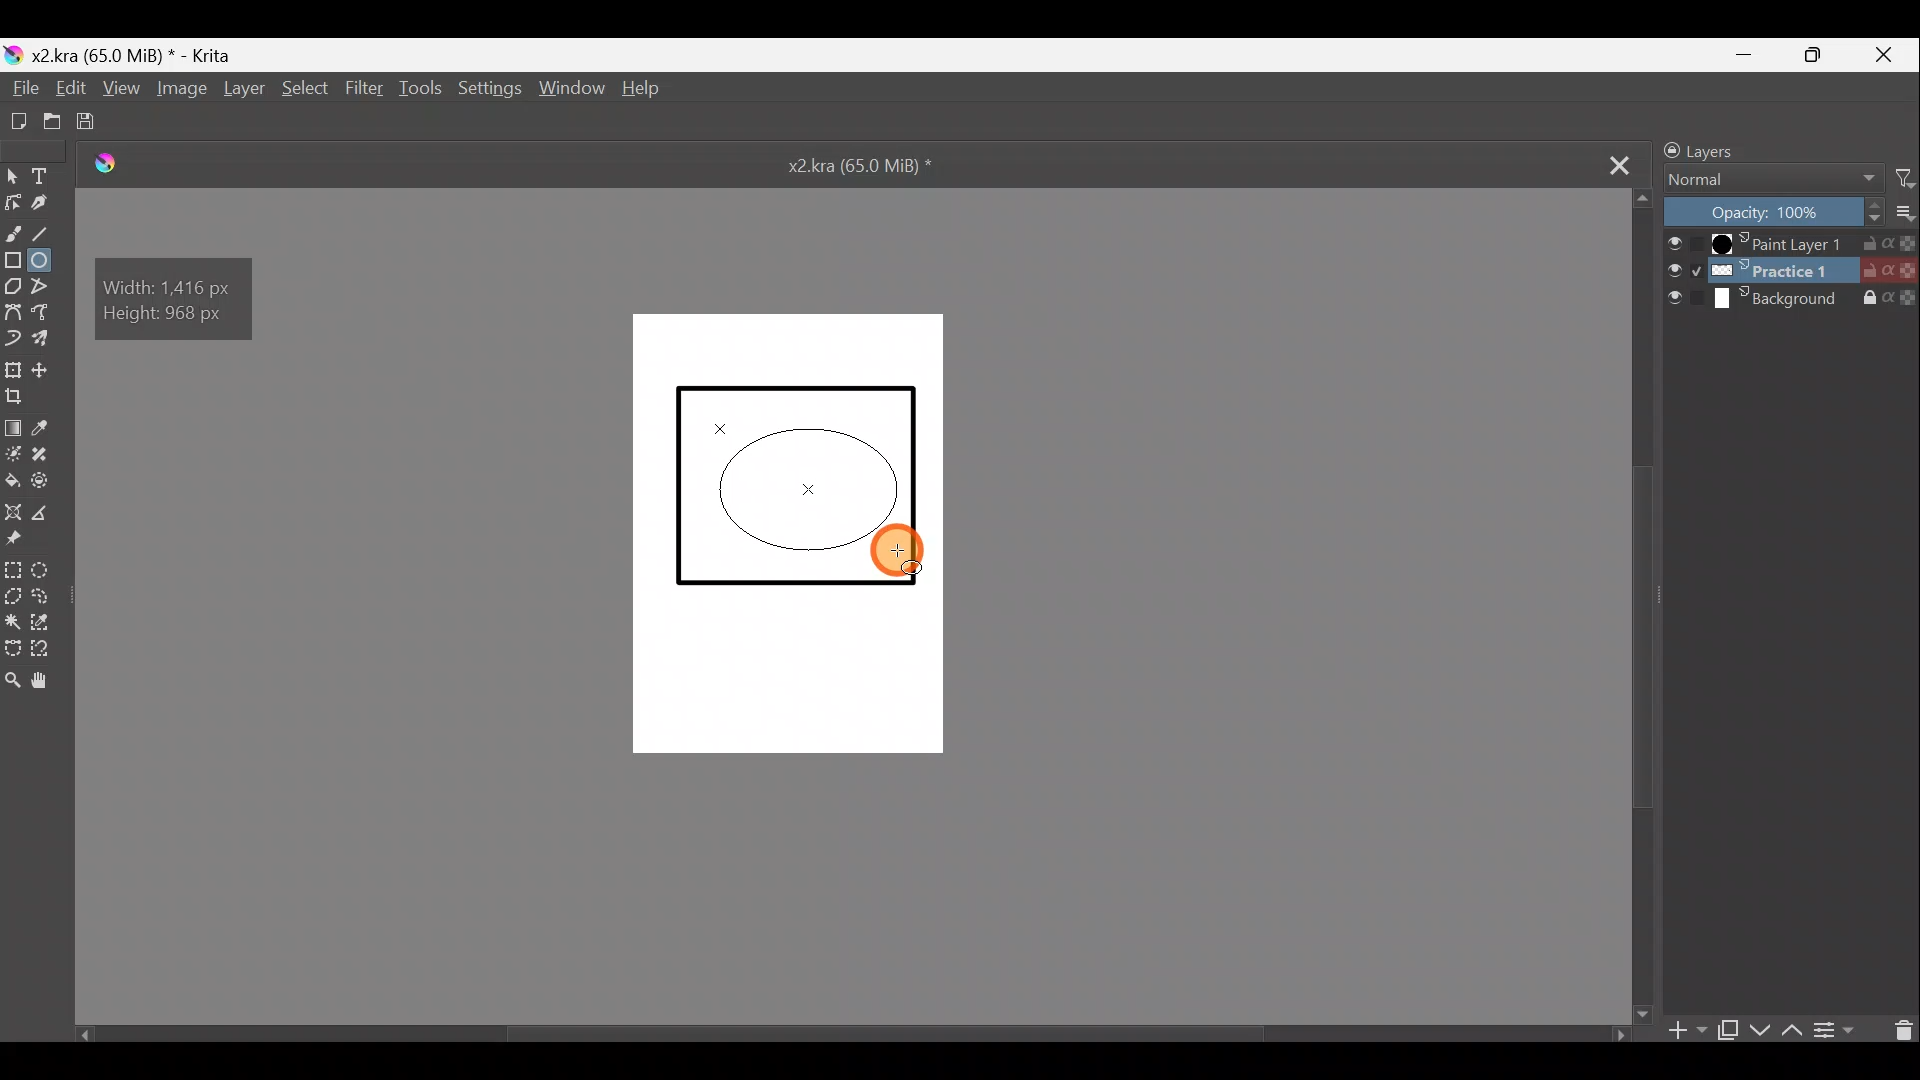 This screenshot has height=1080, width=1920. I want to click on Freehand selection tool, so click(43, 596).